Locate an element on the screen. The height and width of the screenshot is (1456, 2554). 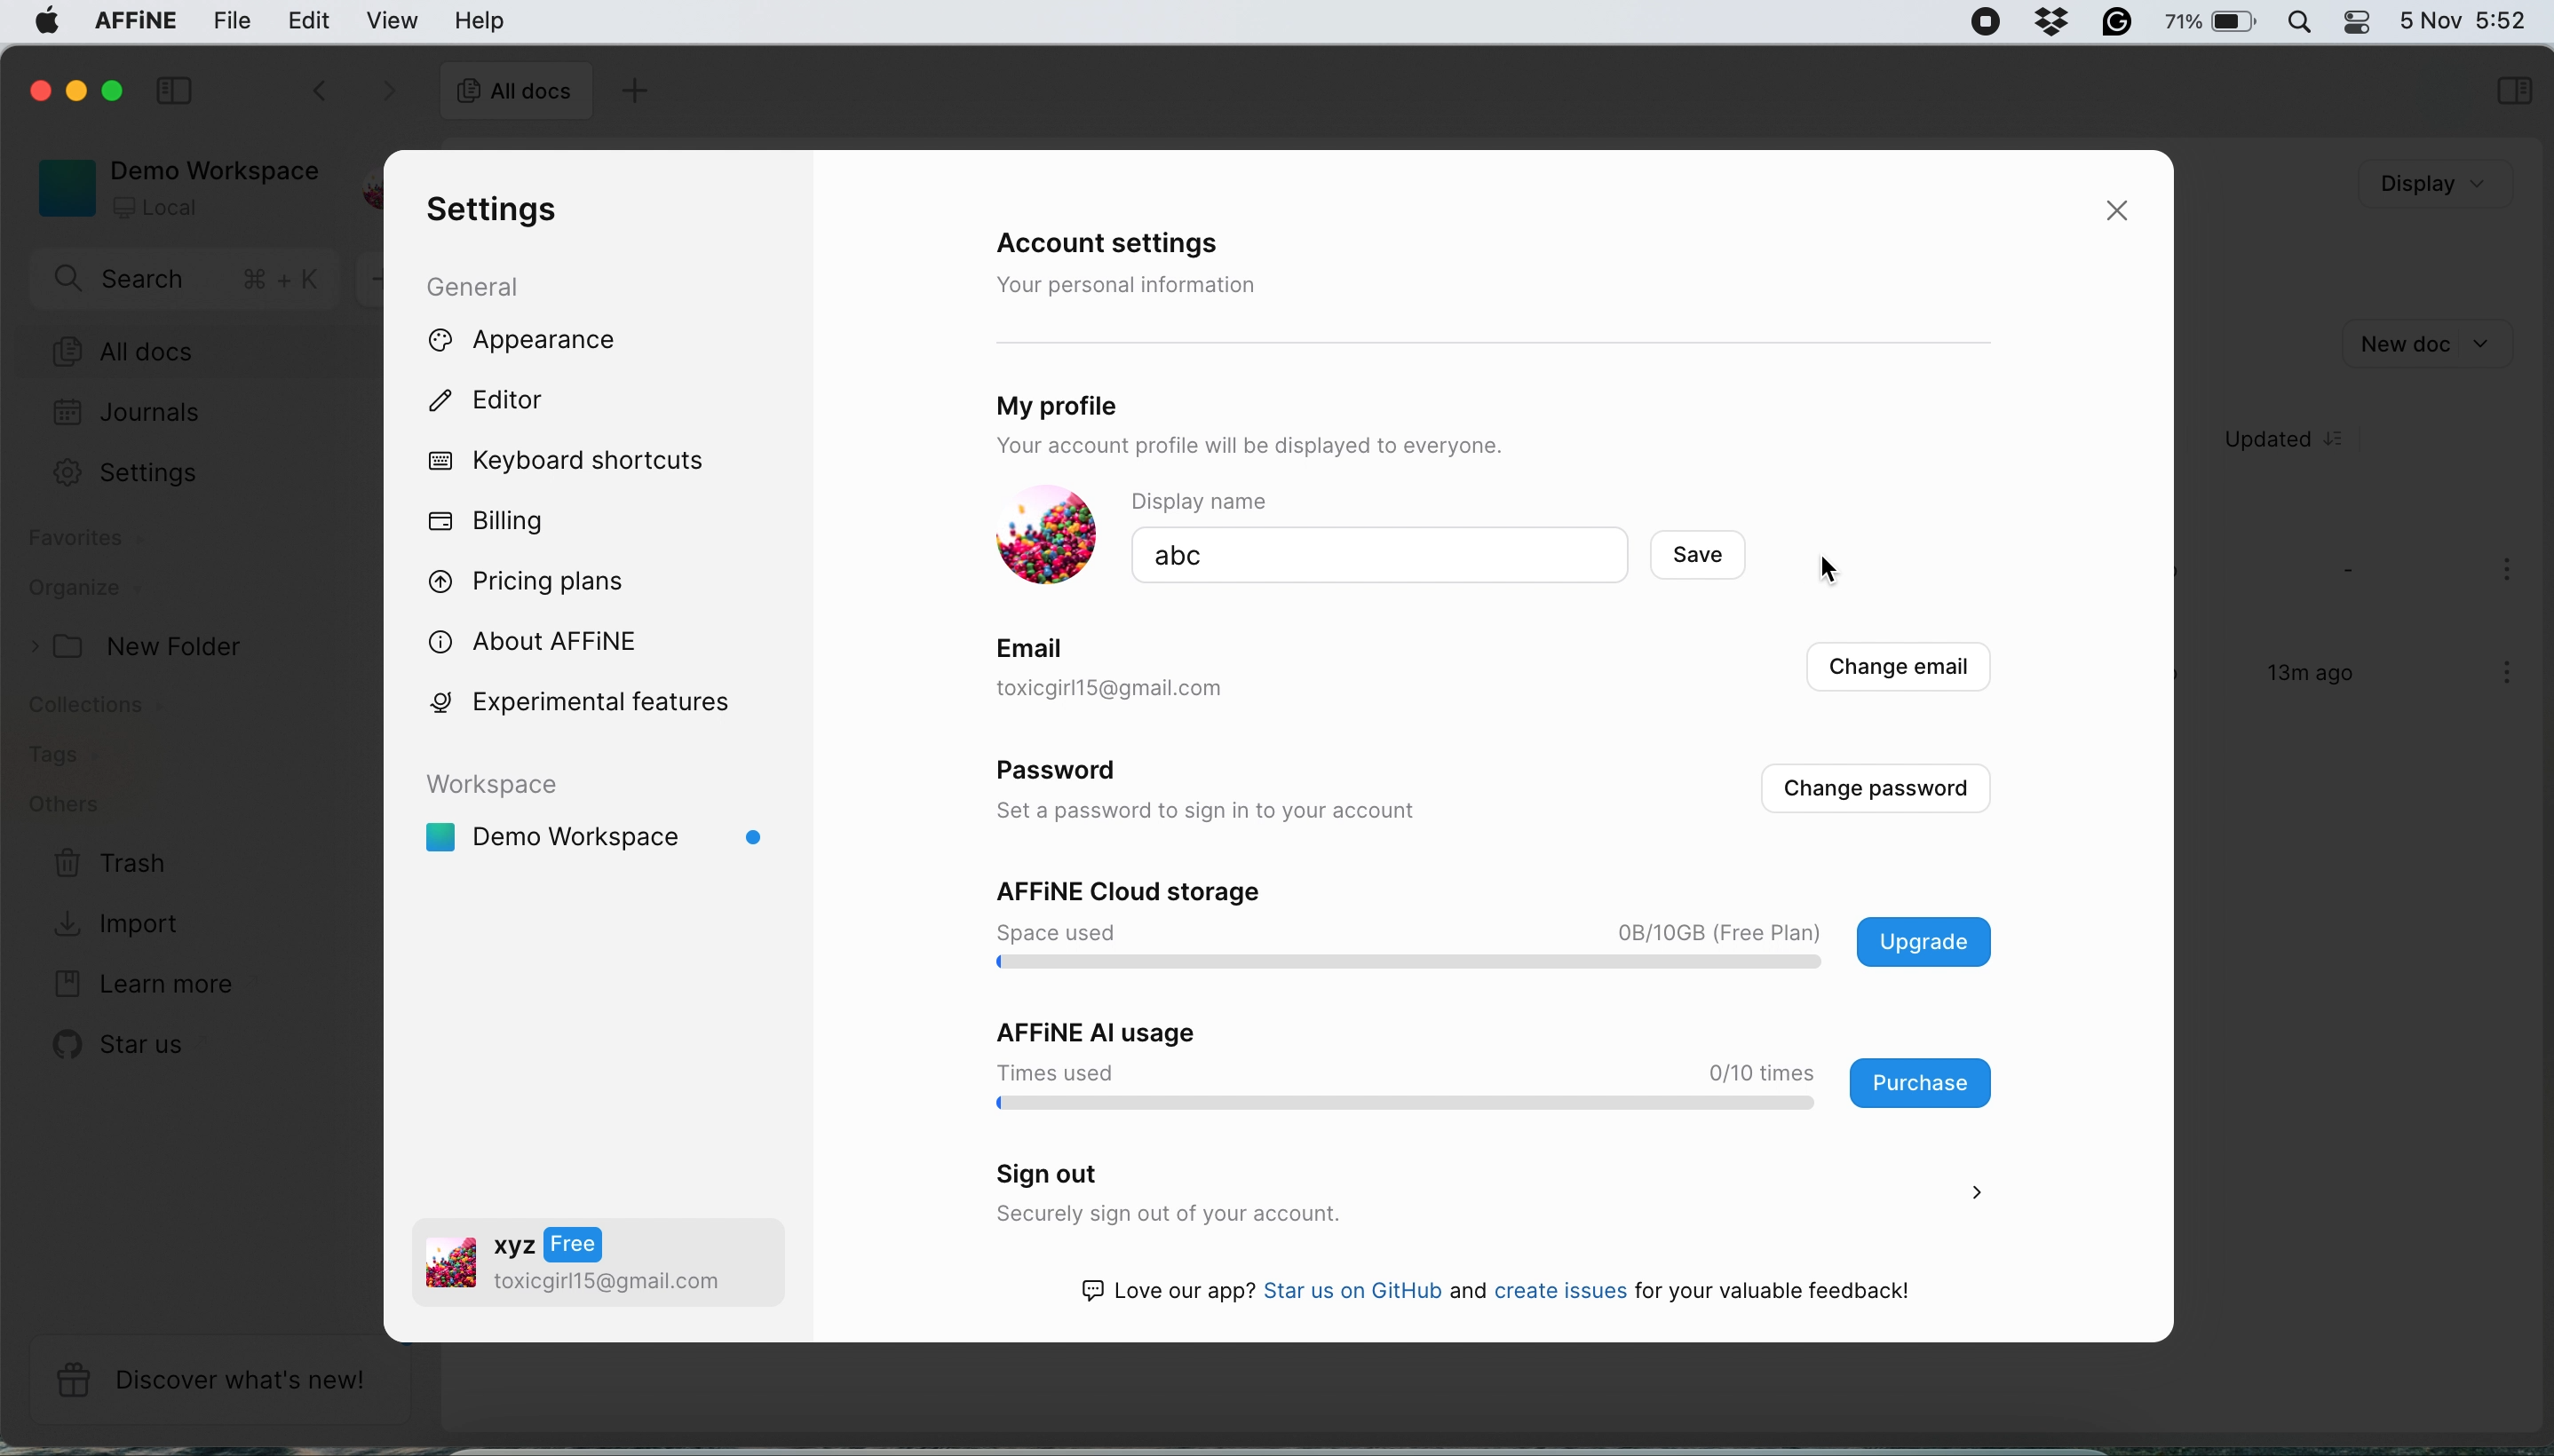
settings is located at coordinates (486, 211).